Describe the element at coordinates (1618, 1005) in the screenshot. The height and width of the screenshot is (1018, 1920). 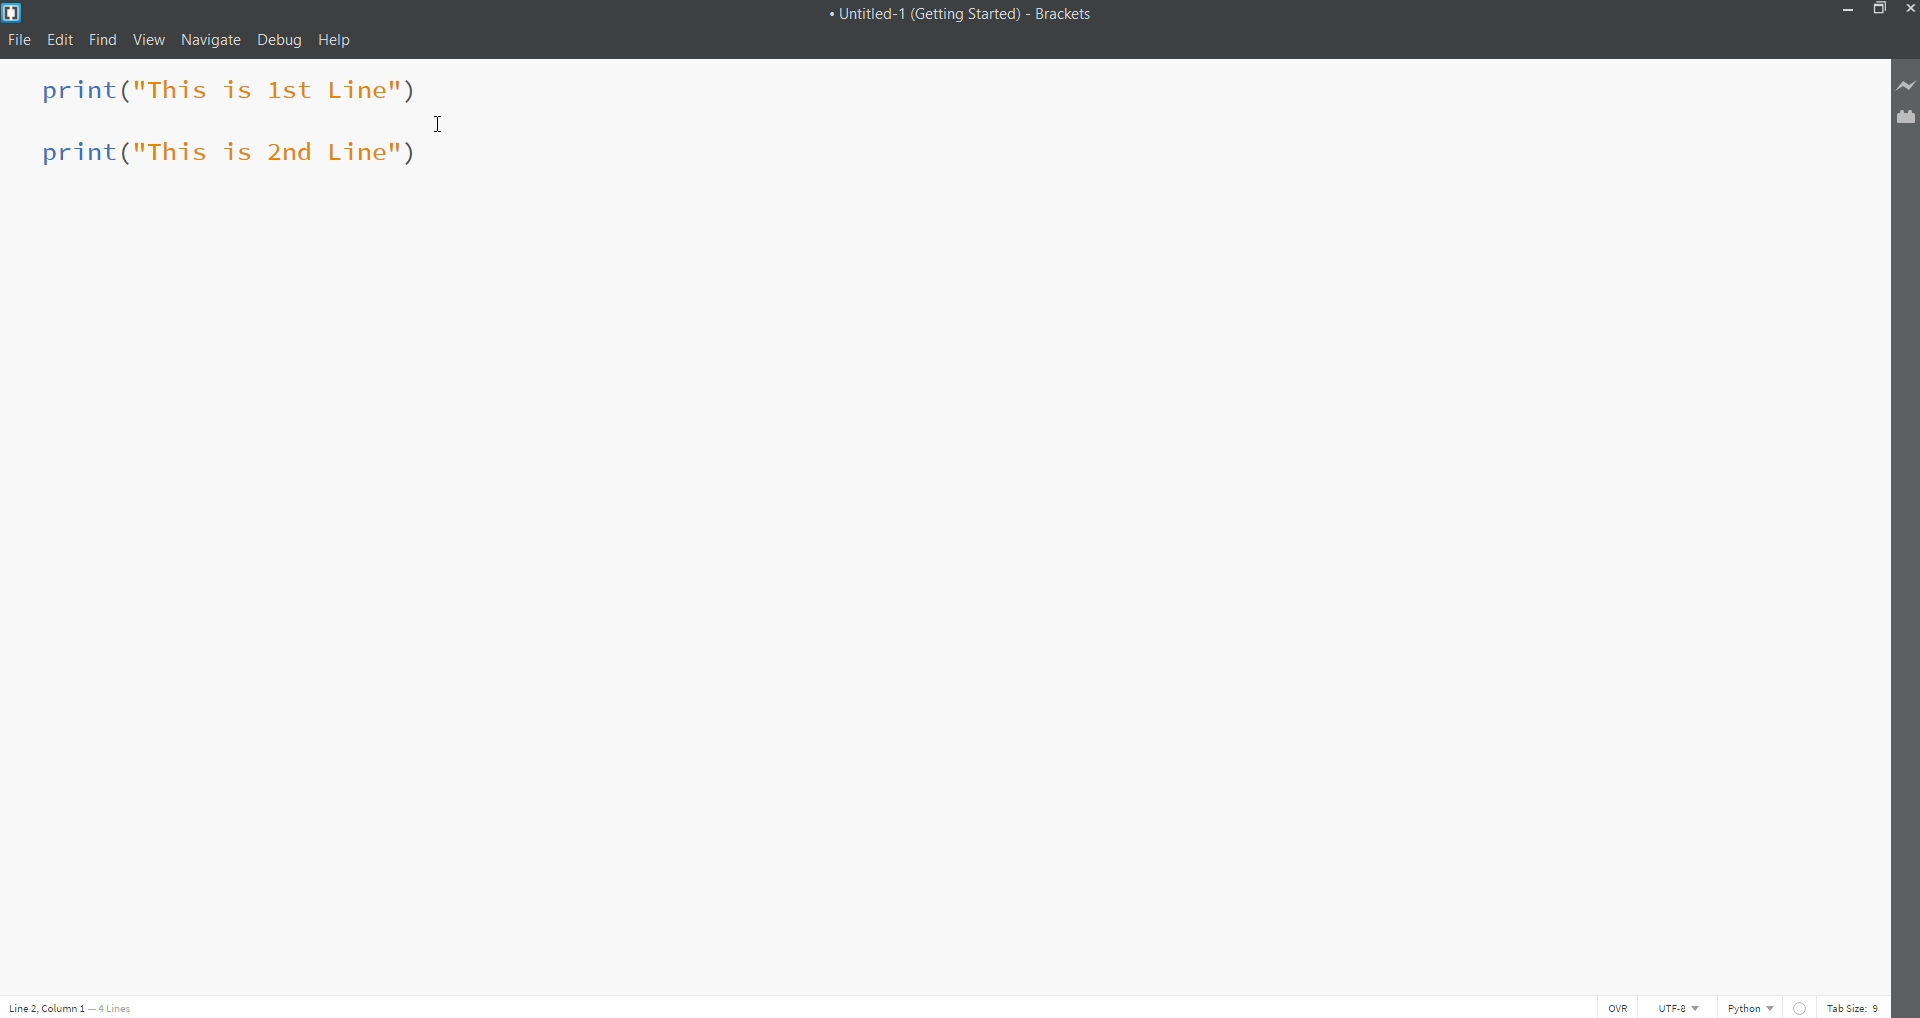
I see `OVR` at that location.